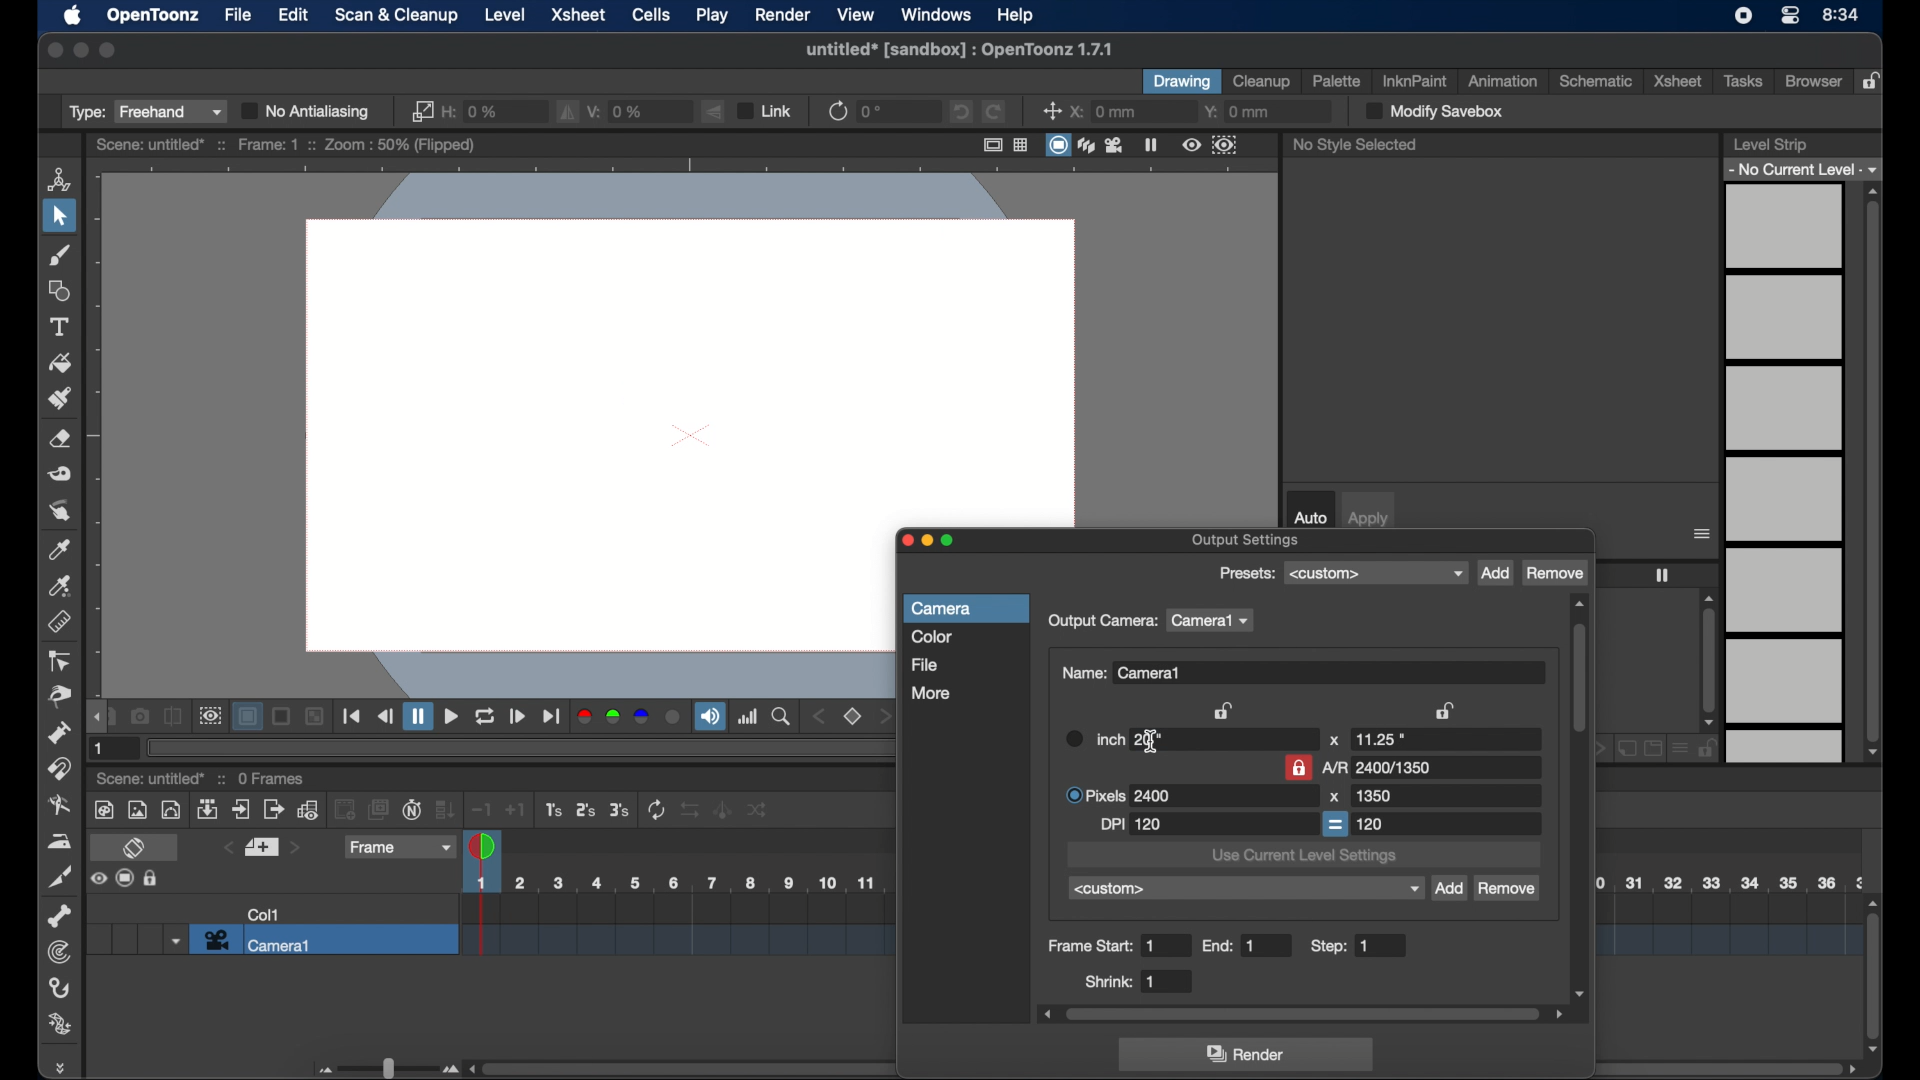 The height and width of the screenshot is (1080, 1920). I want to click on , so click(224, 779).